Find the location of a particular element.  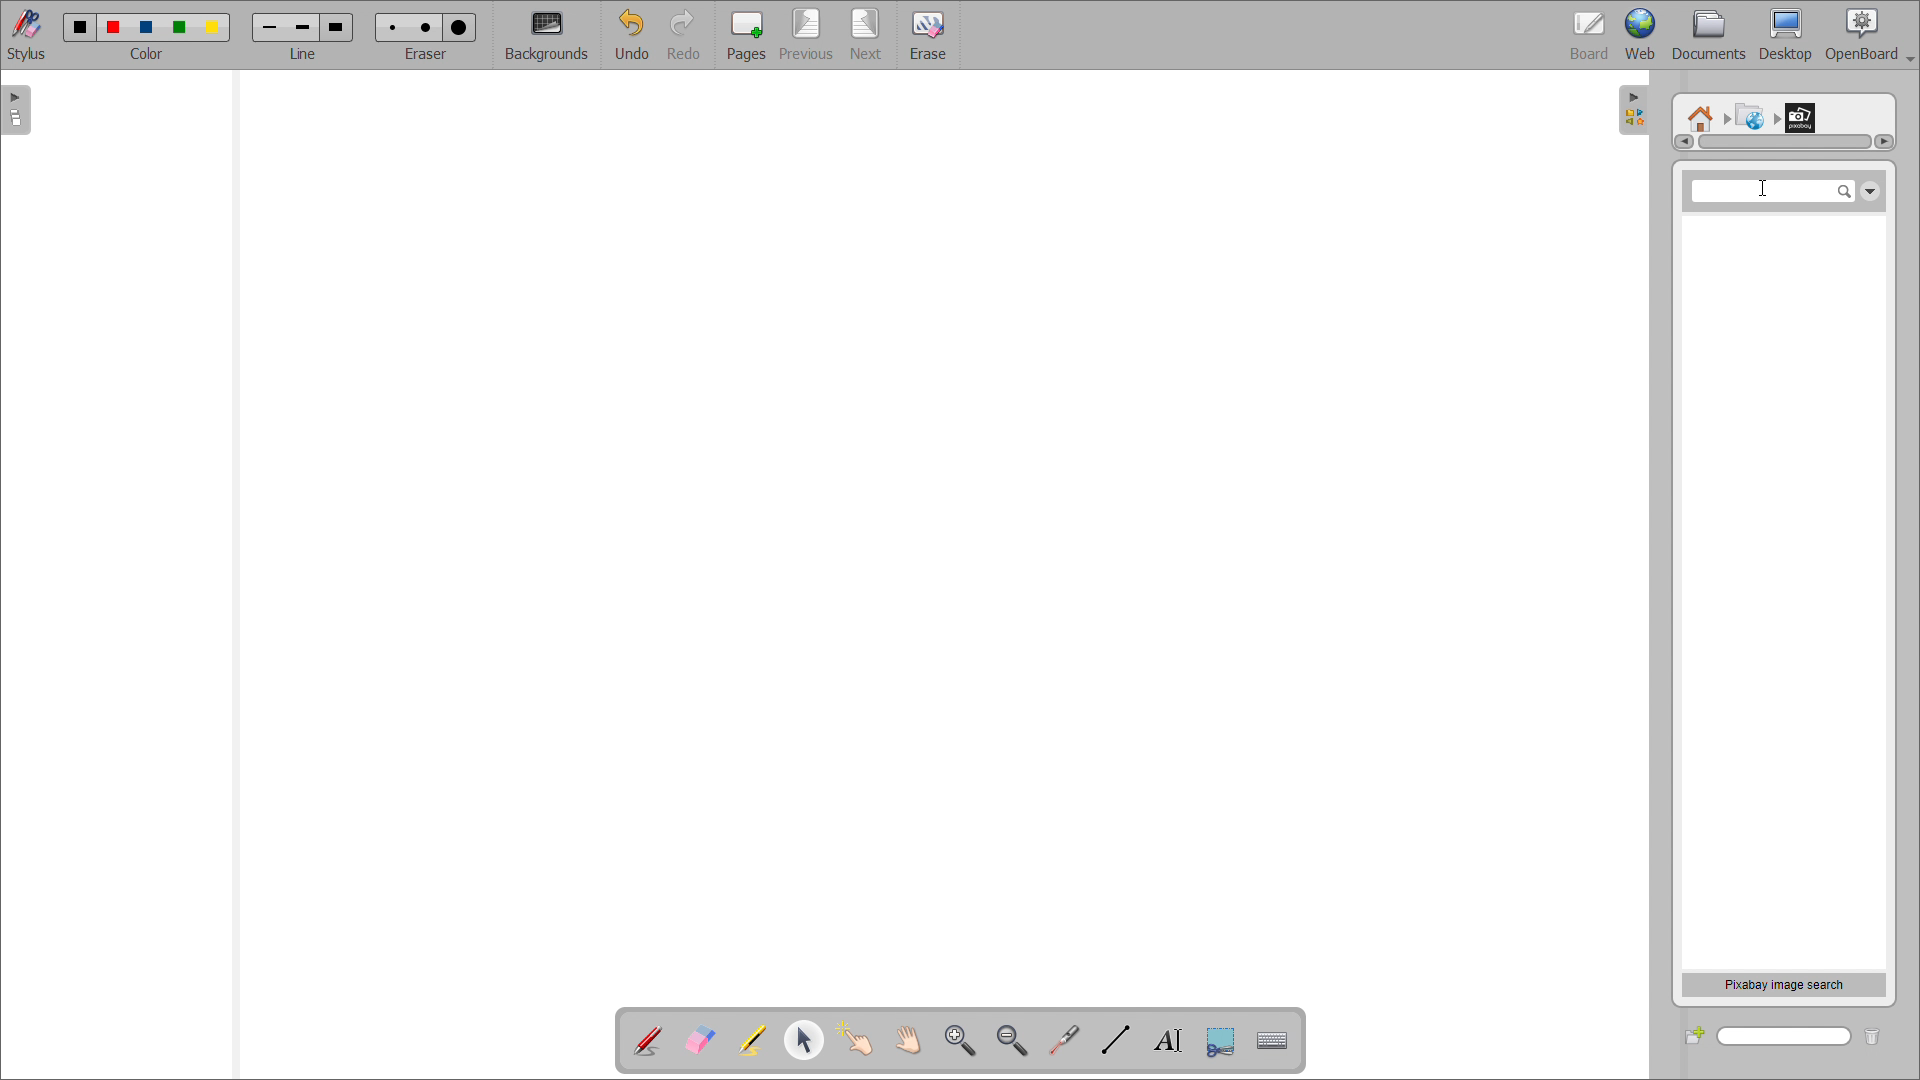

board space is located at coordinates (927, 533).